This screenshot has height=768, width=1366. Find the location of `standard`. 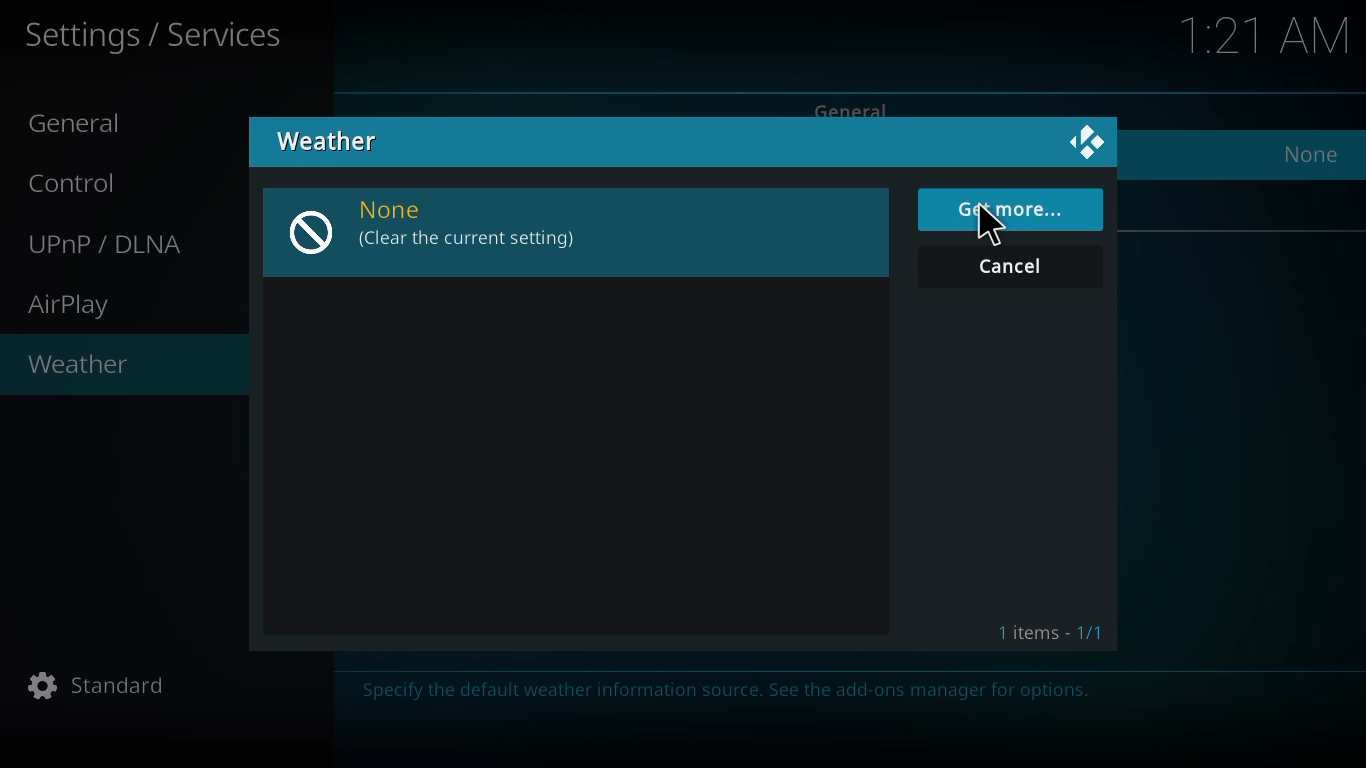

standard is located at coordinates (101, 687).